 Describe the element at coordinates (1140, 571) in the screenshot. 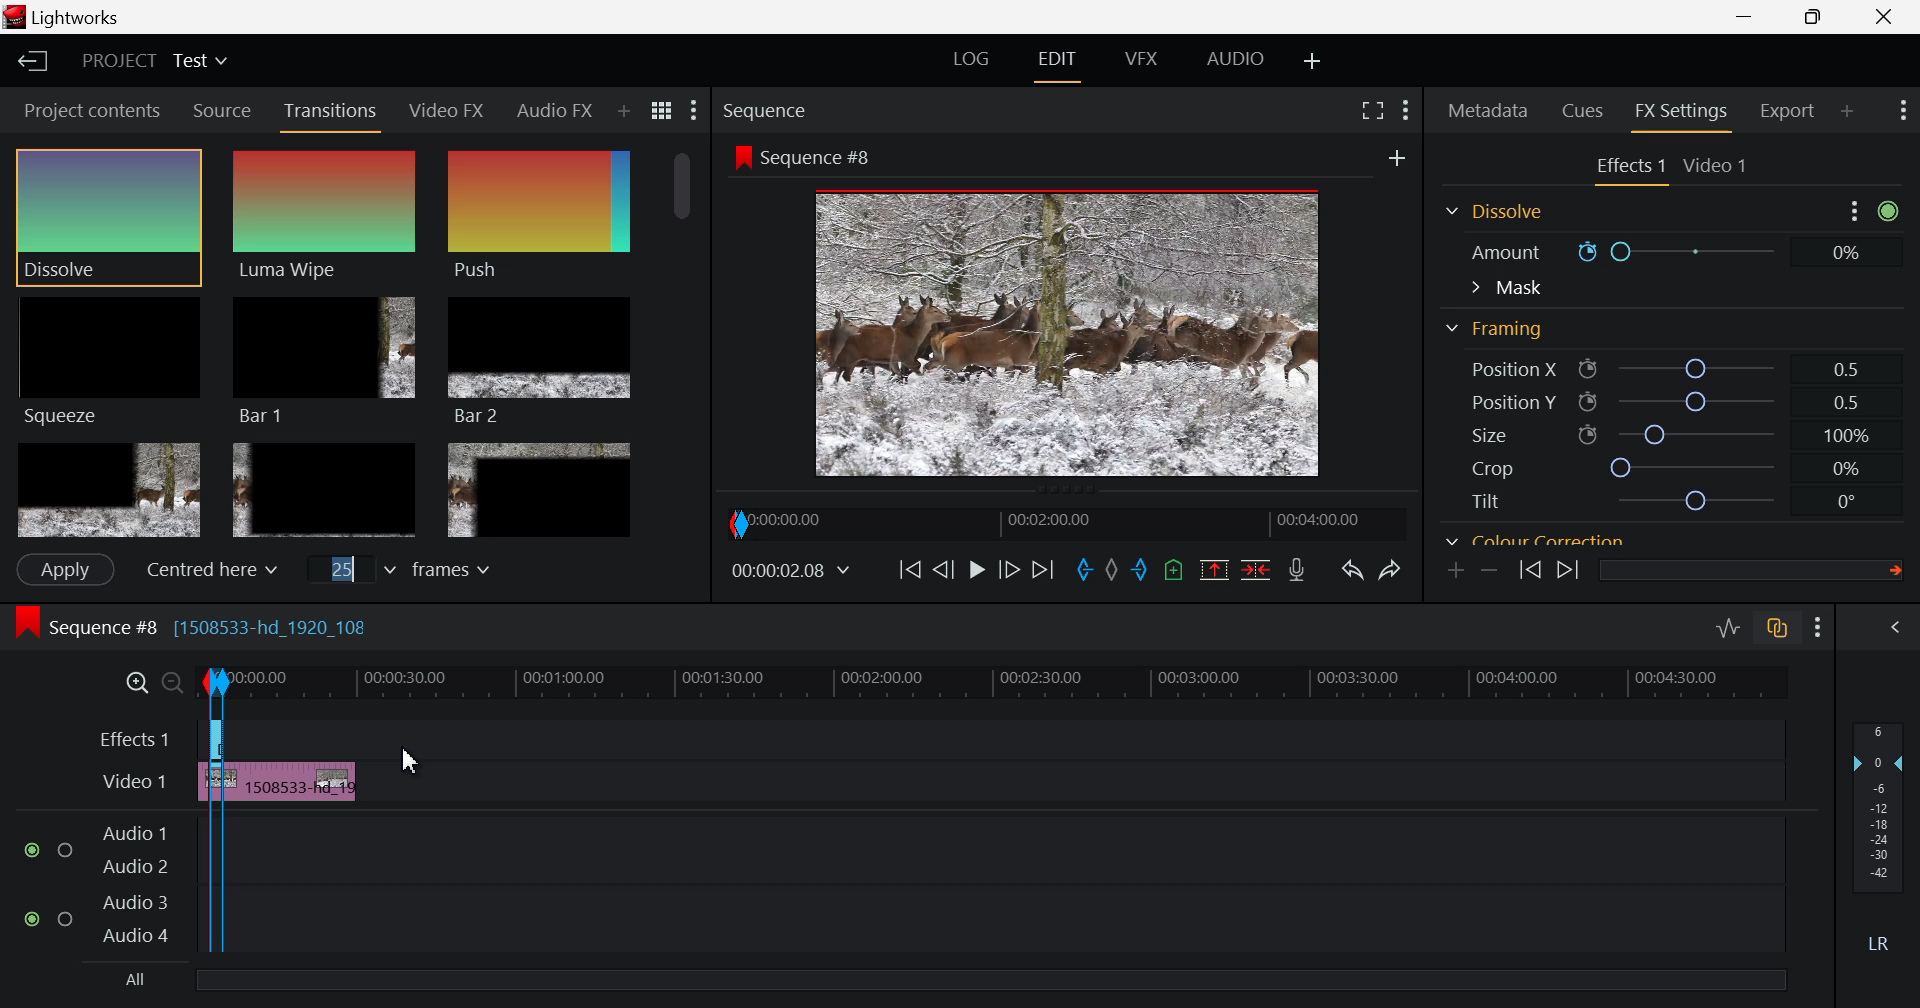

I see `Out mark` at that location.